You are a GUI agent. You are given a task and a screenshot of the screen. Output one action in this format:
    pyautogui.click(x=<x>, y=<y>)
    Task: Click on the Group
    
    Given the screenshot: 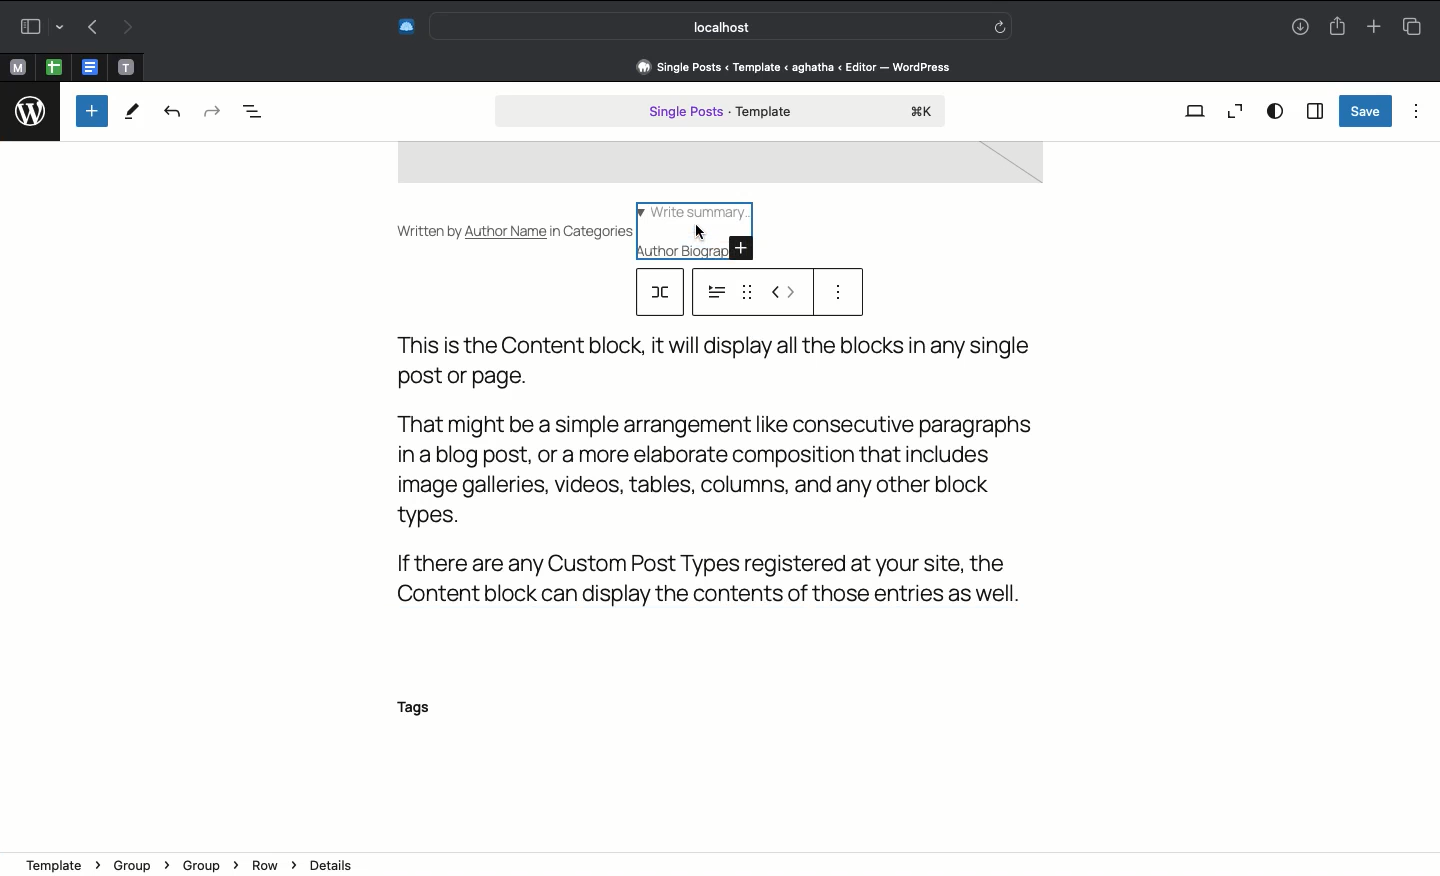 What is the action you would take?
    pyautogui.click(x=138, y=863)
    